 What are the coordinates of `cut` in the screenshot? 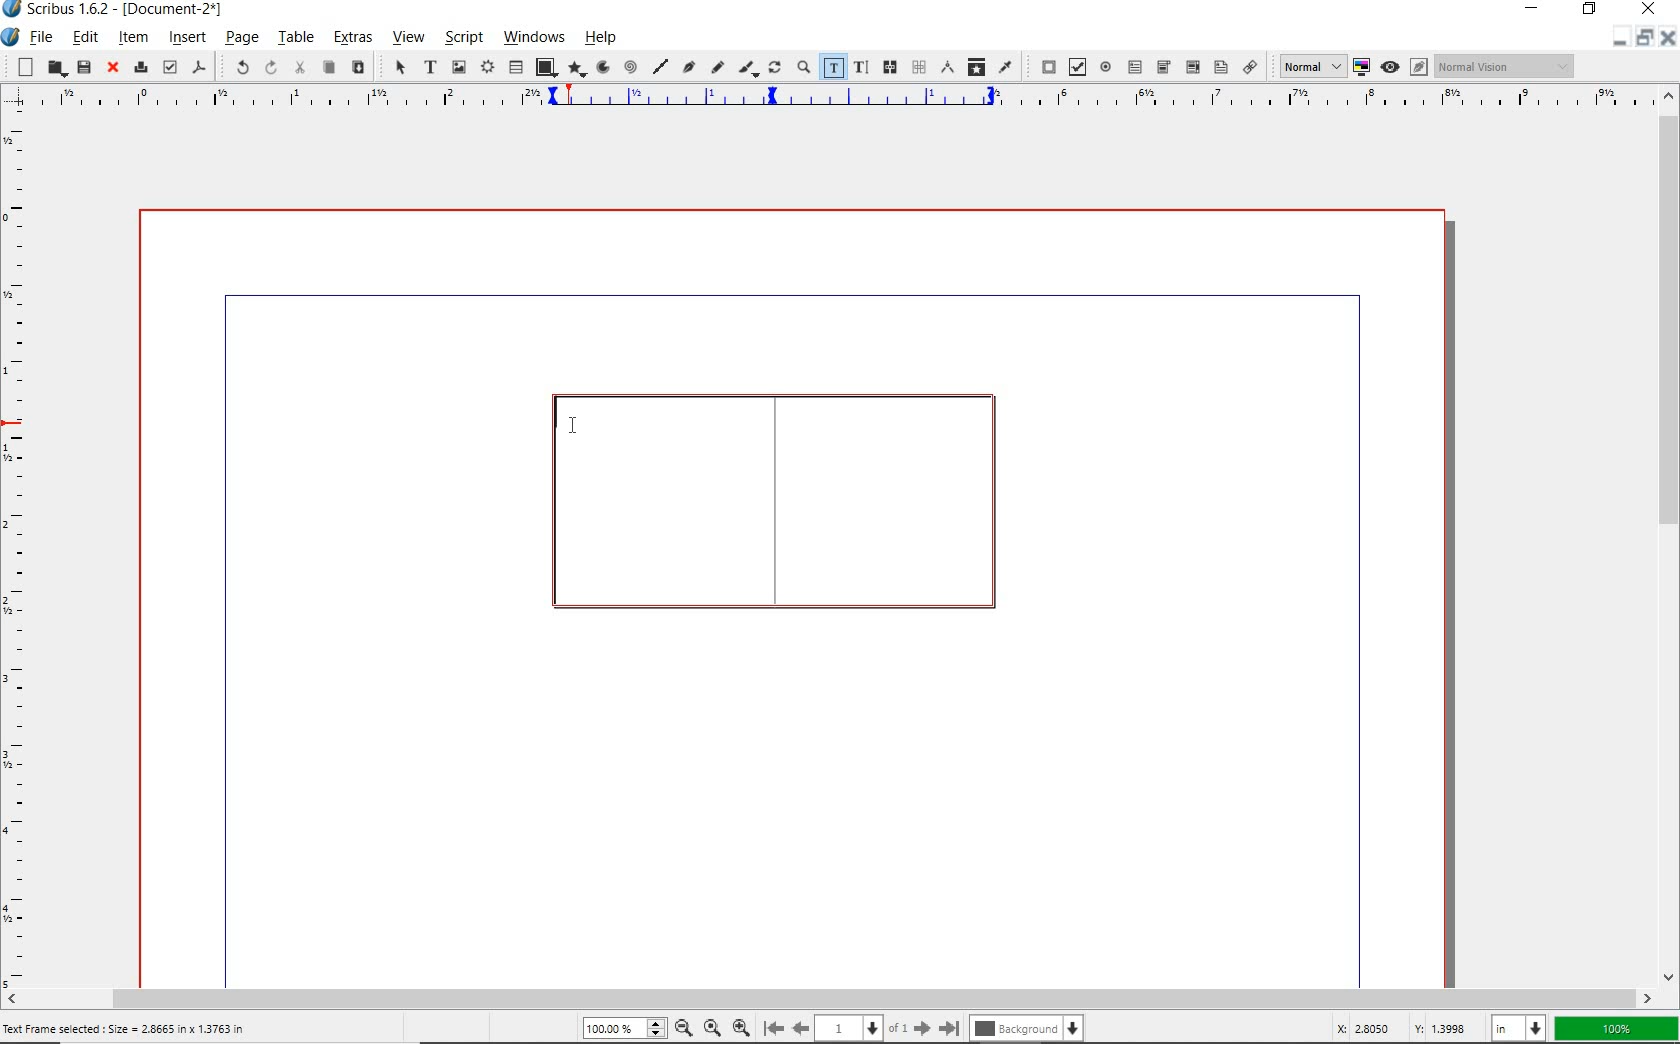 It's located at (297, 68).